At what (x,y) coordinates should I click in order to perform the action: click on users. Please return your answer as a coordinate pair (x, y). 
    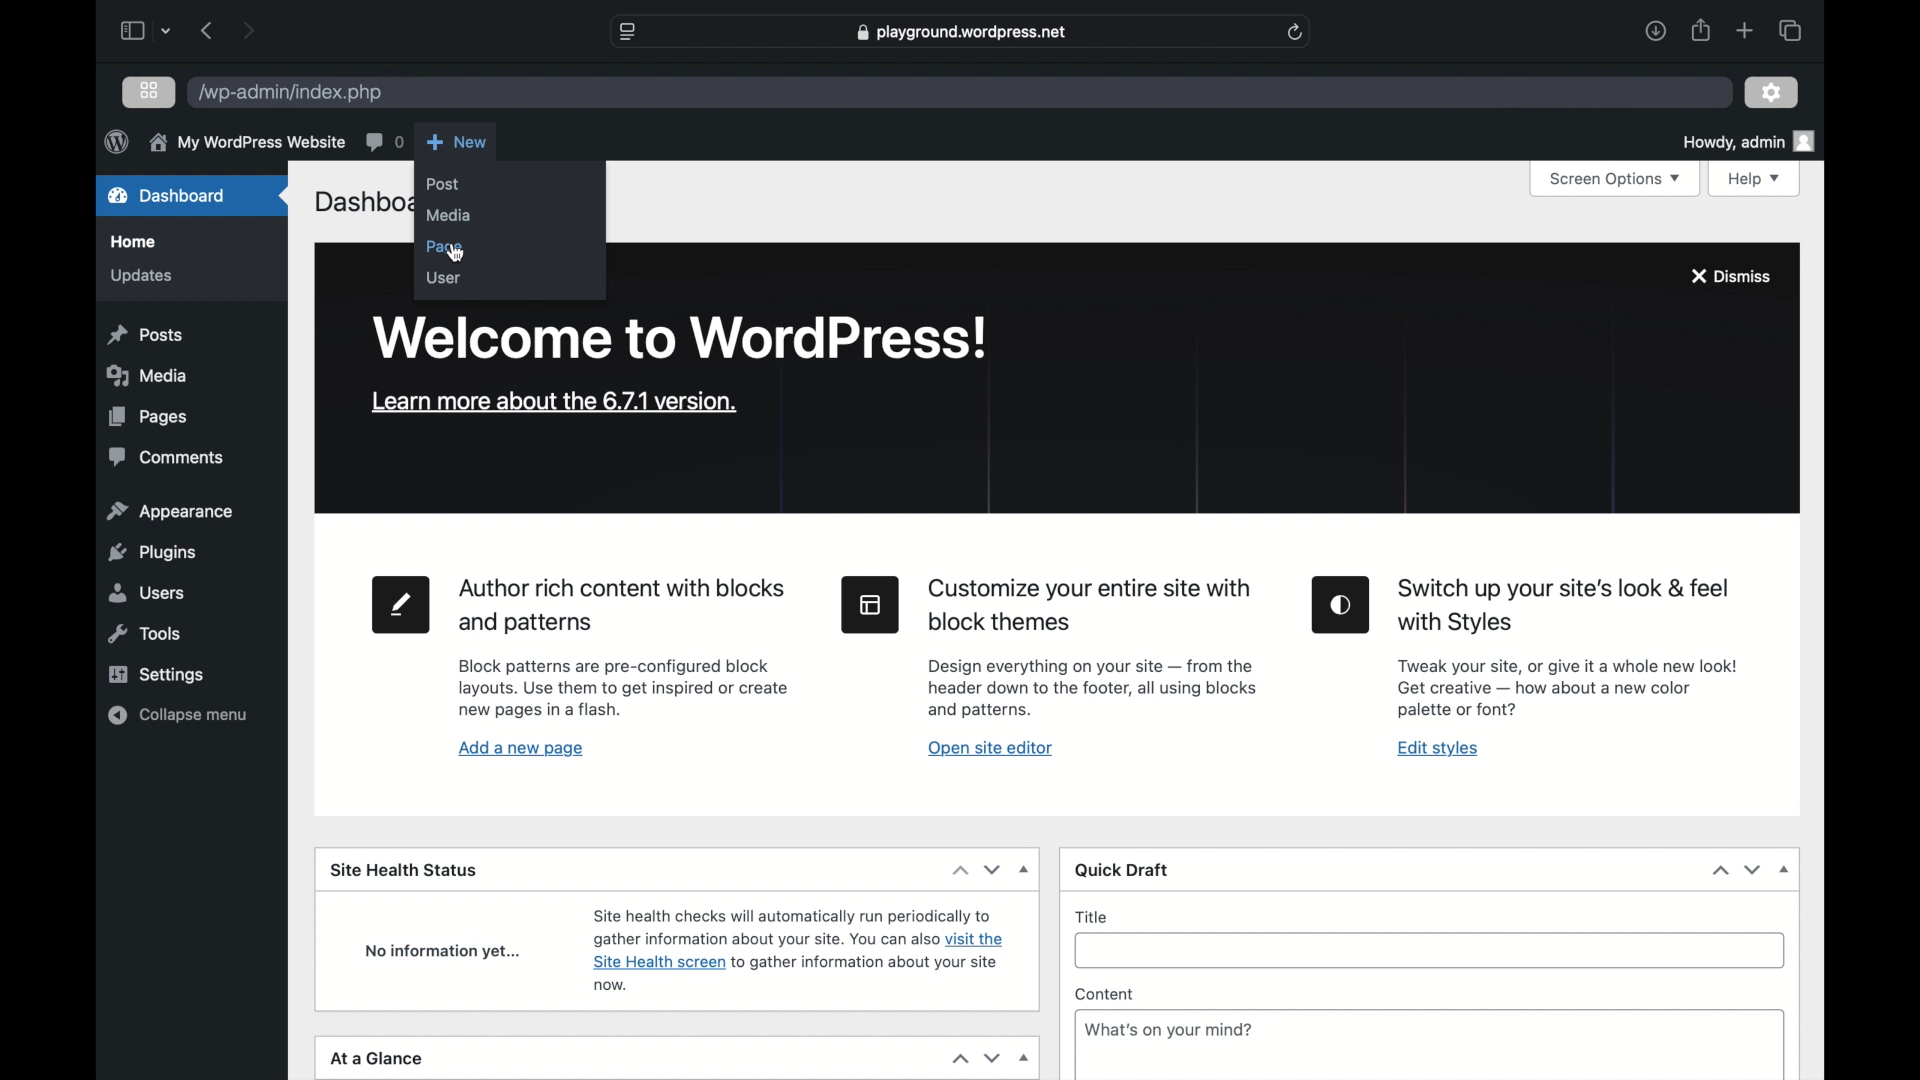
    Looking at the image, I should click on (148, 593).